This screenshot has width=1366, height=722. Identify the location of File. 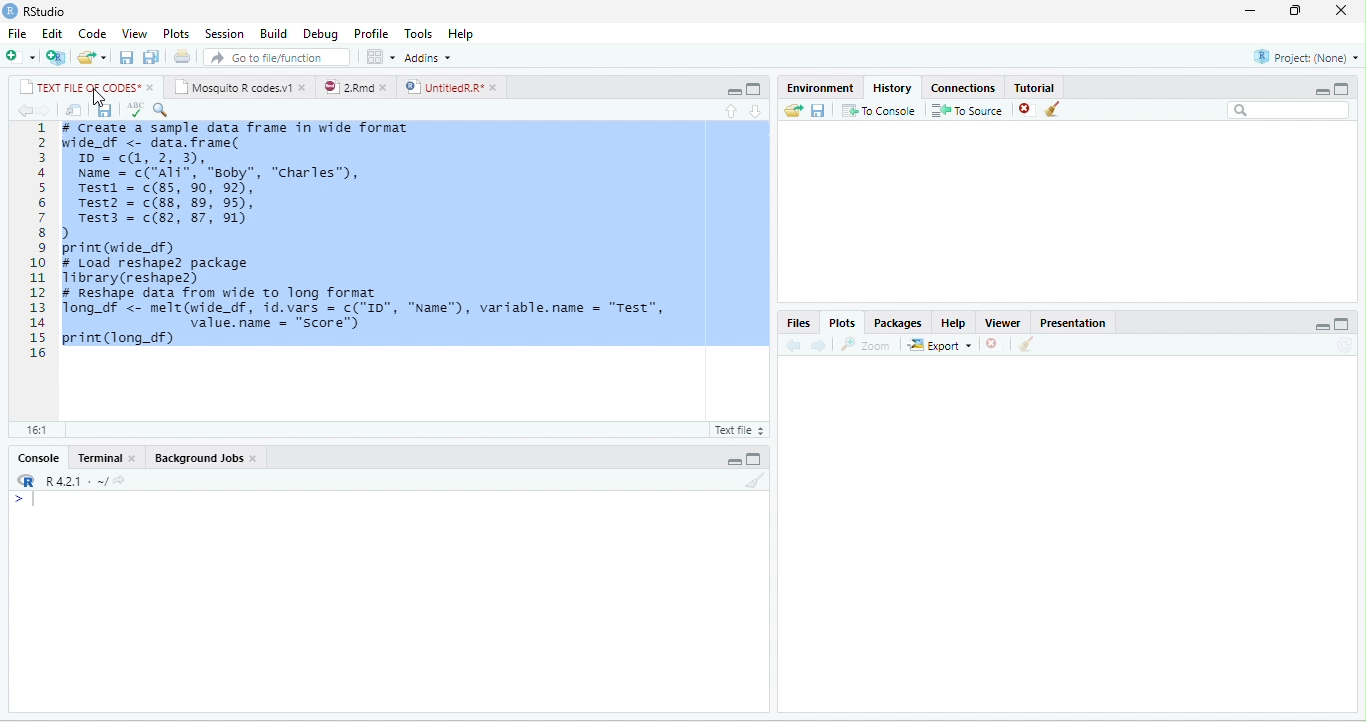
(17, 34).